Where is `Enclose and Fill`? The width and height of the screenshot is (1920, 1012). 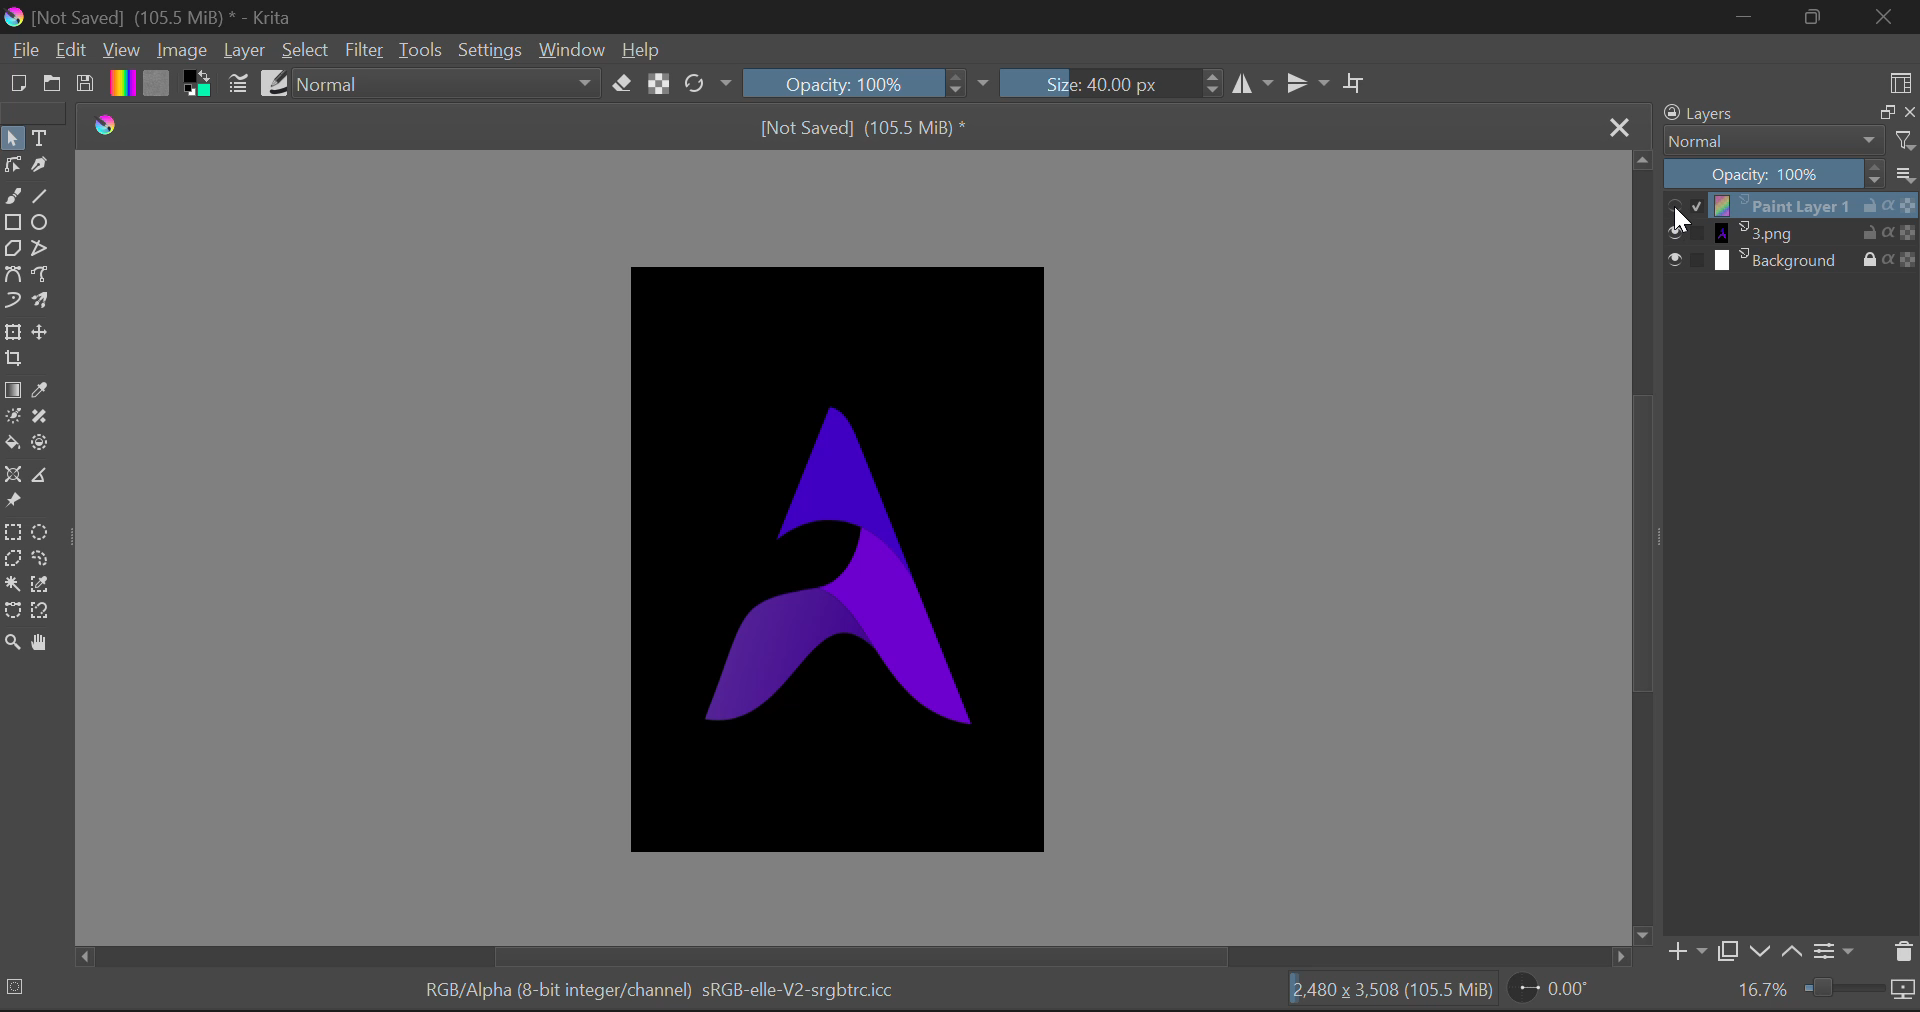
Enclose and Fill is located at coordinates (40, 442).